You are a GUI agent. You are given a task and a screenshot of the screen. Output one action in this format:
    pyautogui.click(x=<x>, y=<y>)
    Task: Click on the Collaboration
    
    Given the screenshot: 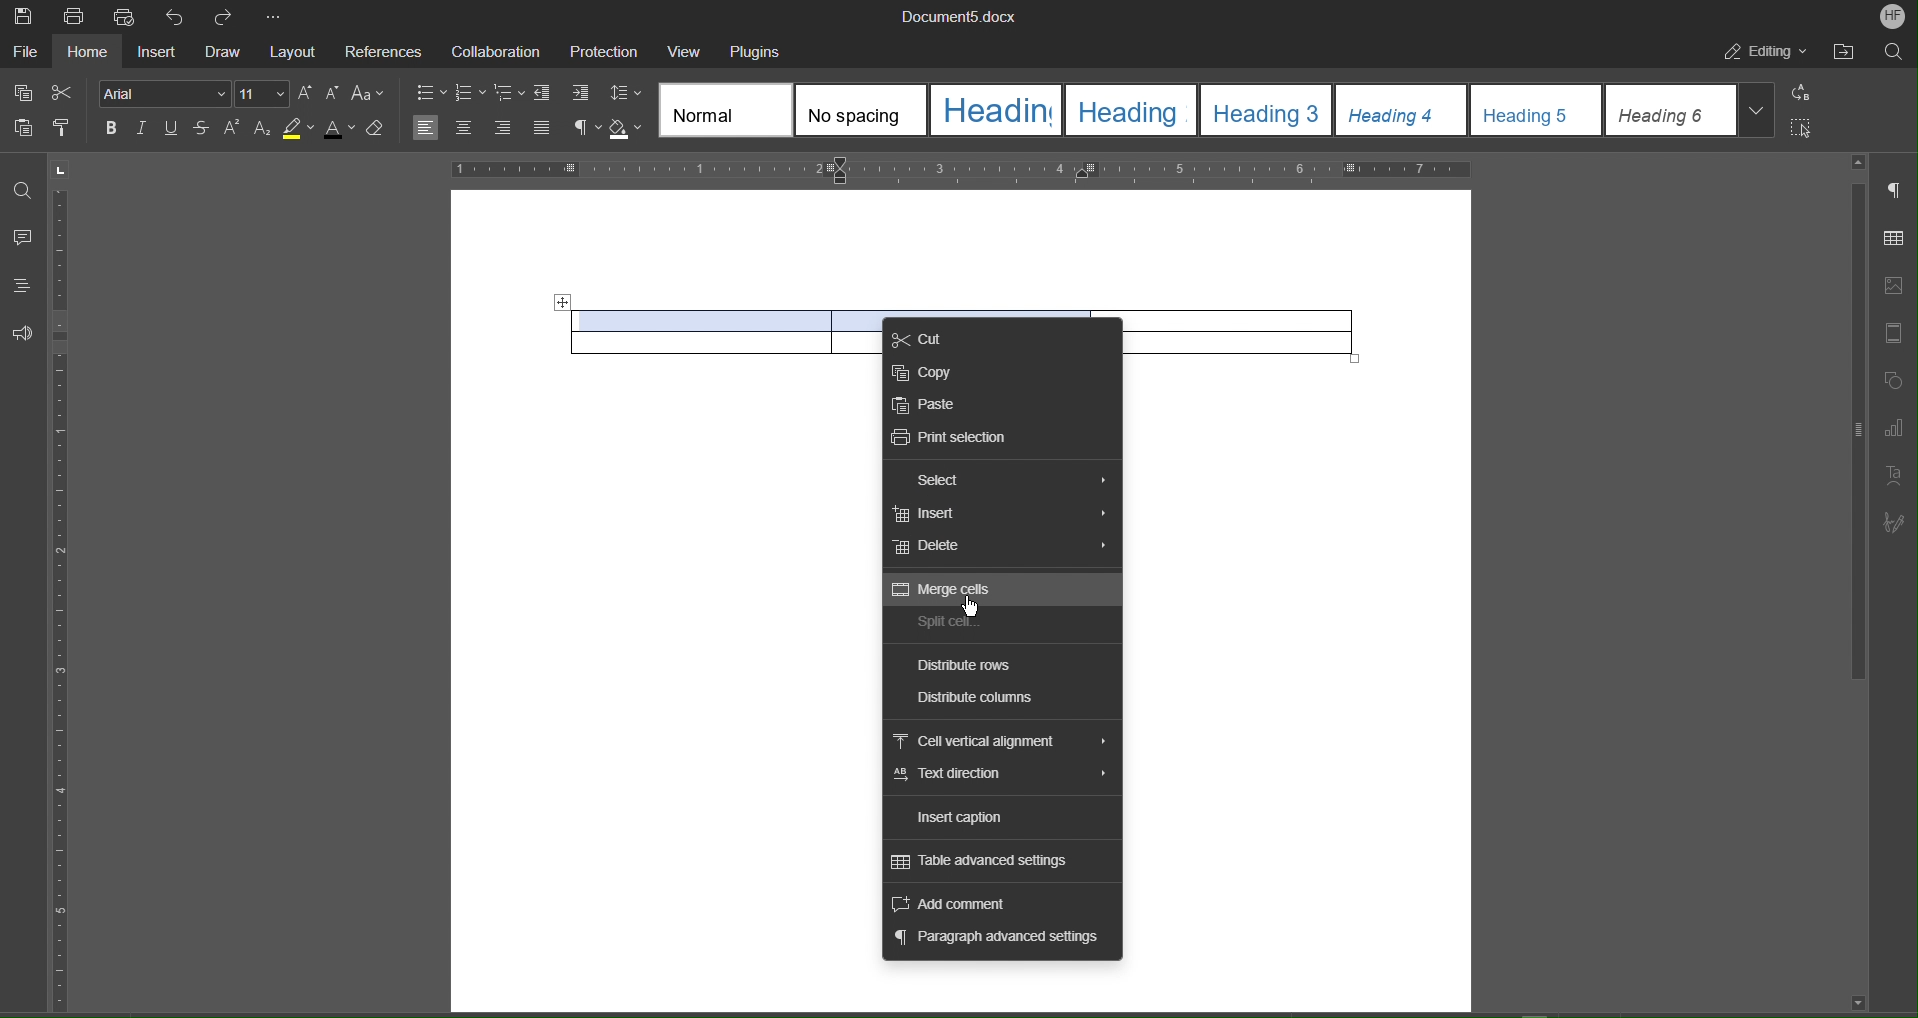 What is the action you would take?
    pyautogui.click(x=496, y=52)
    